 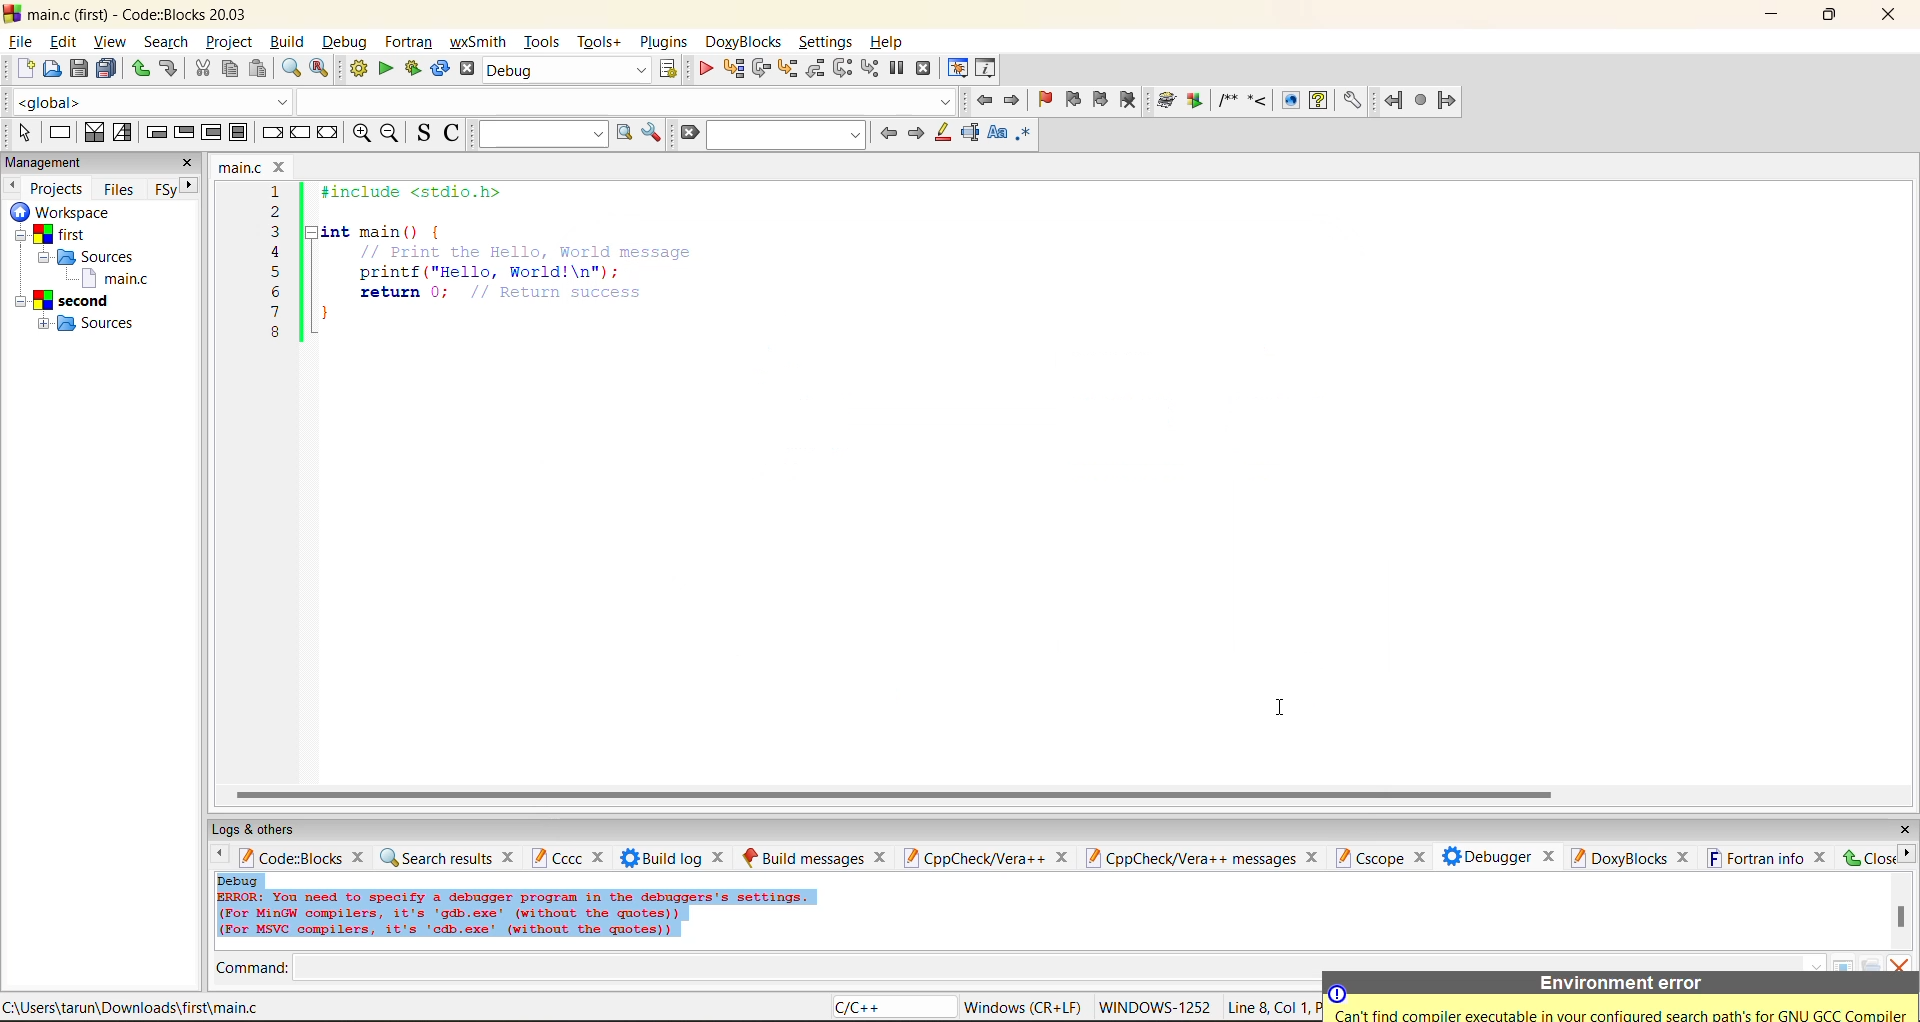 I want to click on fortran, so click(x=409, y=42).